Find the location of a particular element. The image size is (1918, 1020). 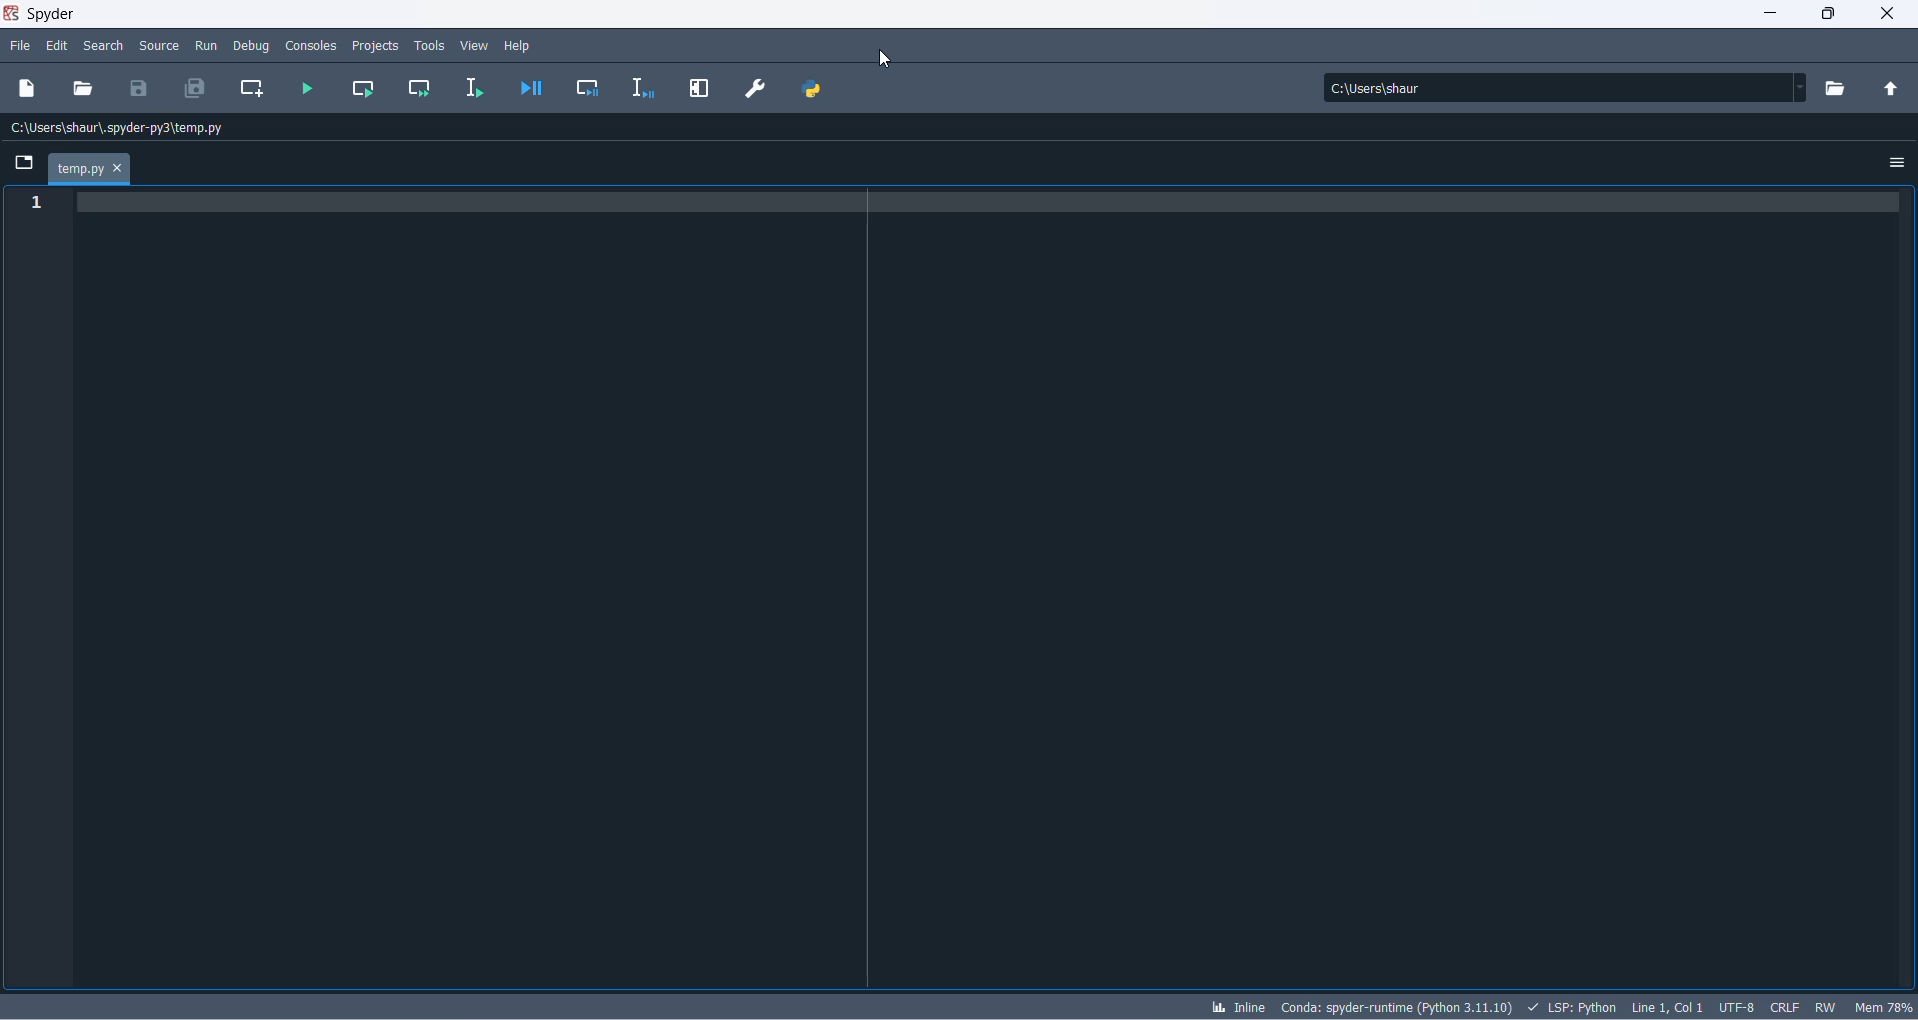

debug selection is located at coordinates (640, 90).